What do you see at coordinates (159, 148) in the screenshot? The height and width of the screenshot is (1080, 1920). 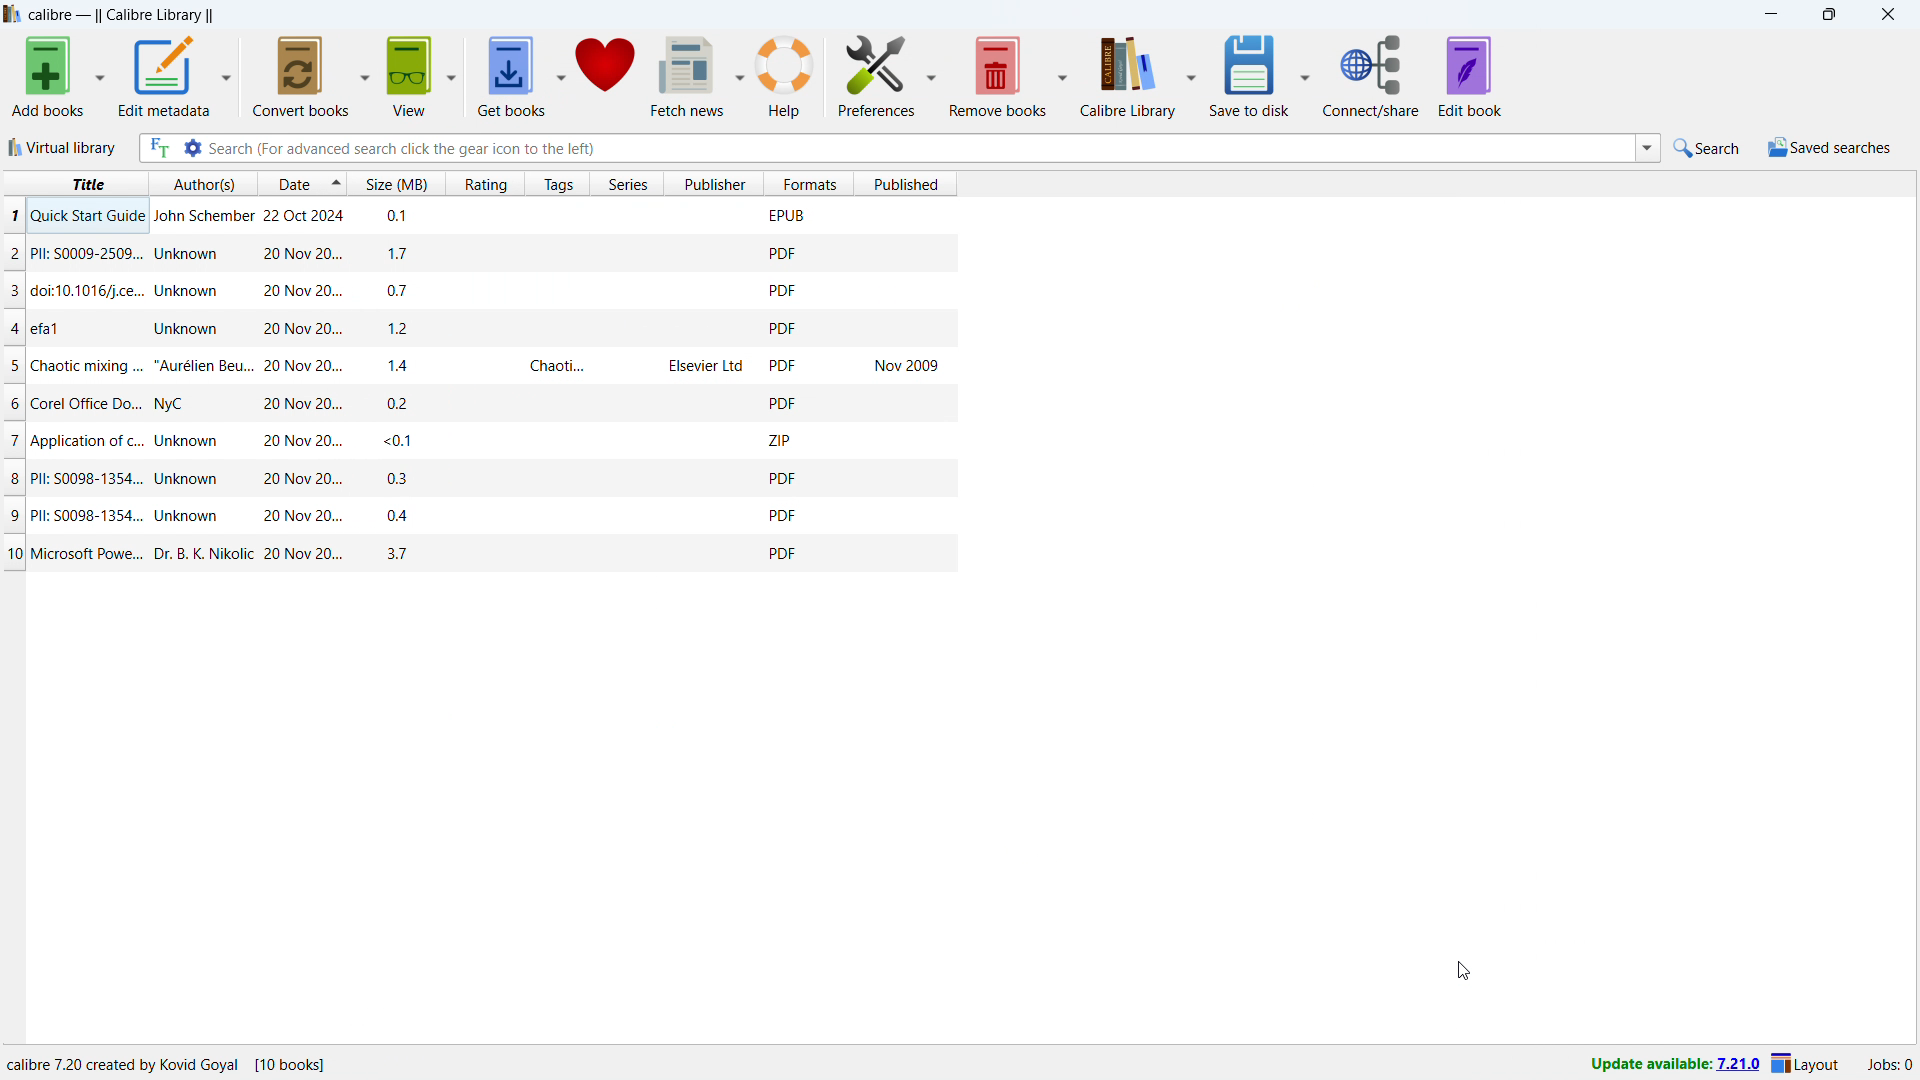 I see `full text search` at bounding box center [159, 148].